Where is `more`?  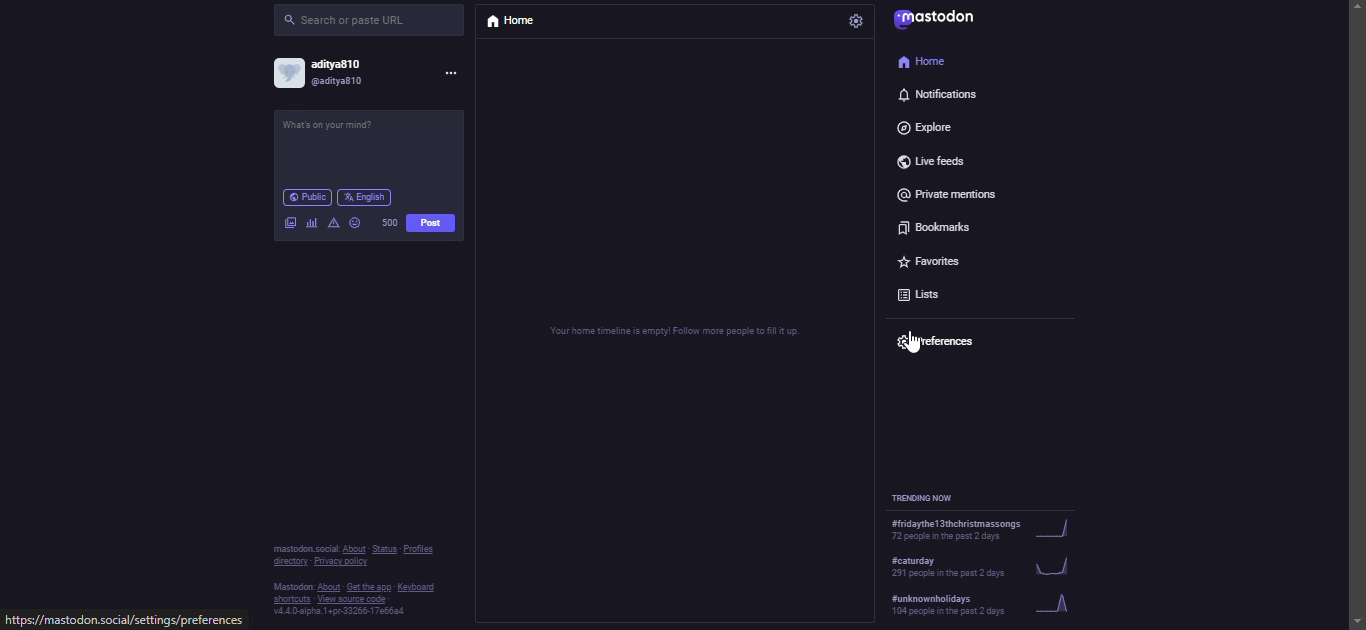
more is located at coordinates (459, 74).